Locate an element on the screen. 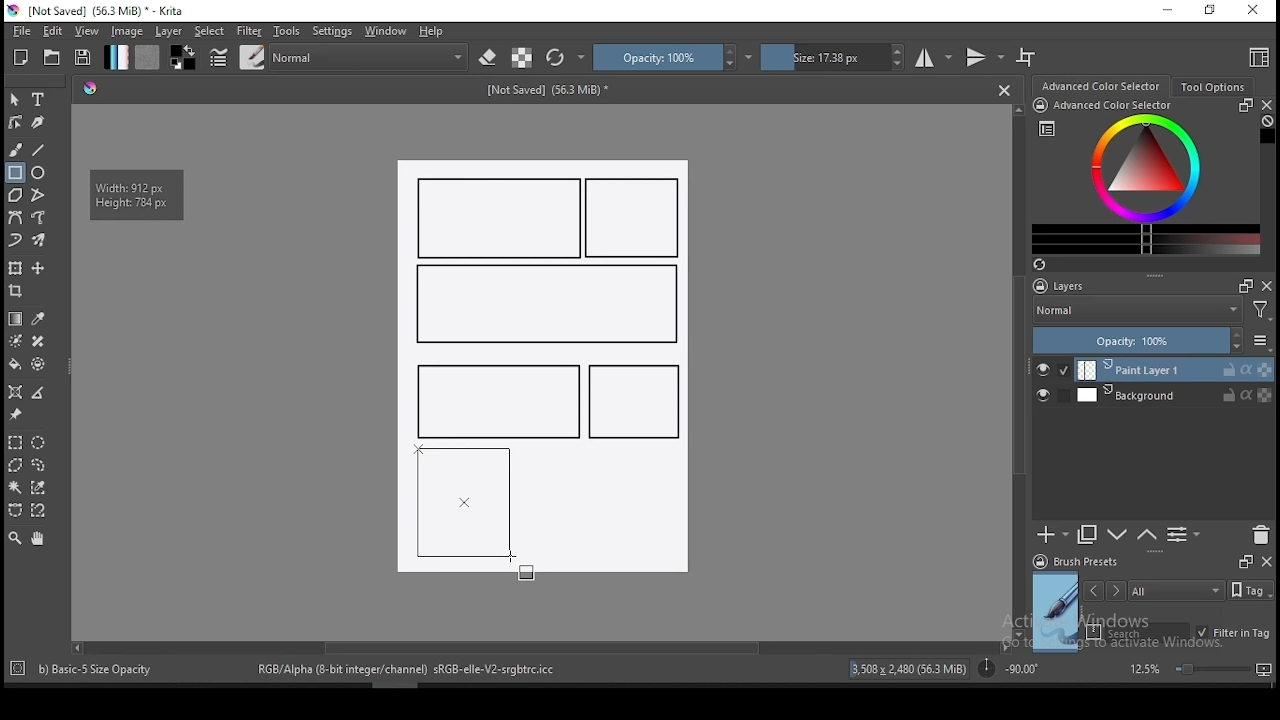  blending mode is located at coordinates (1136, 312).